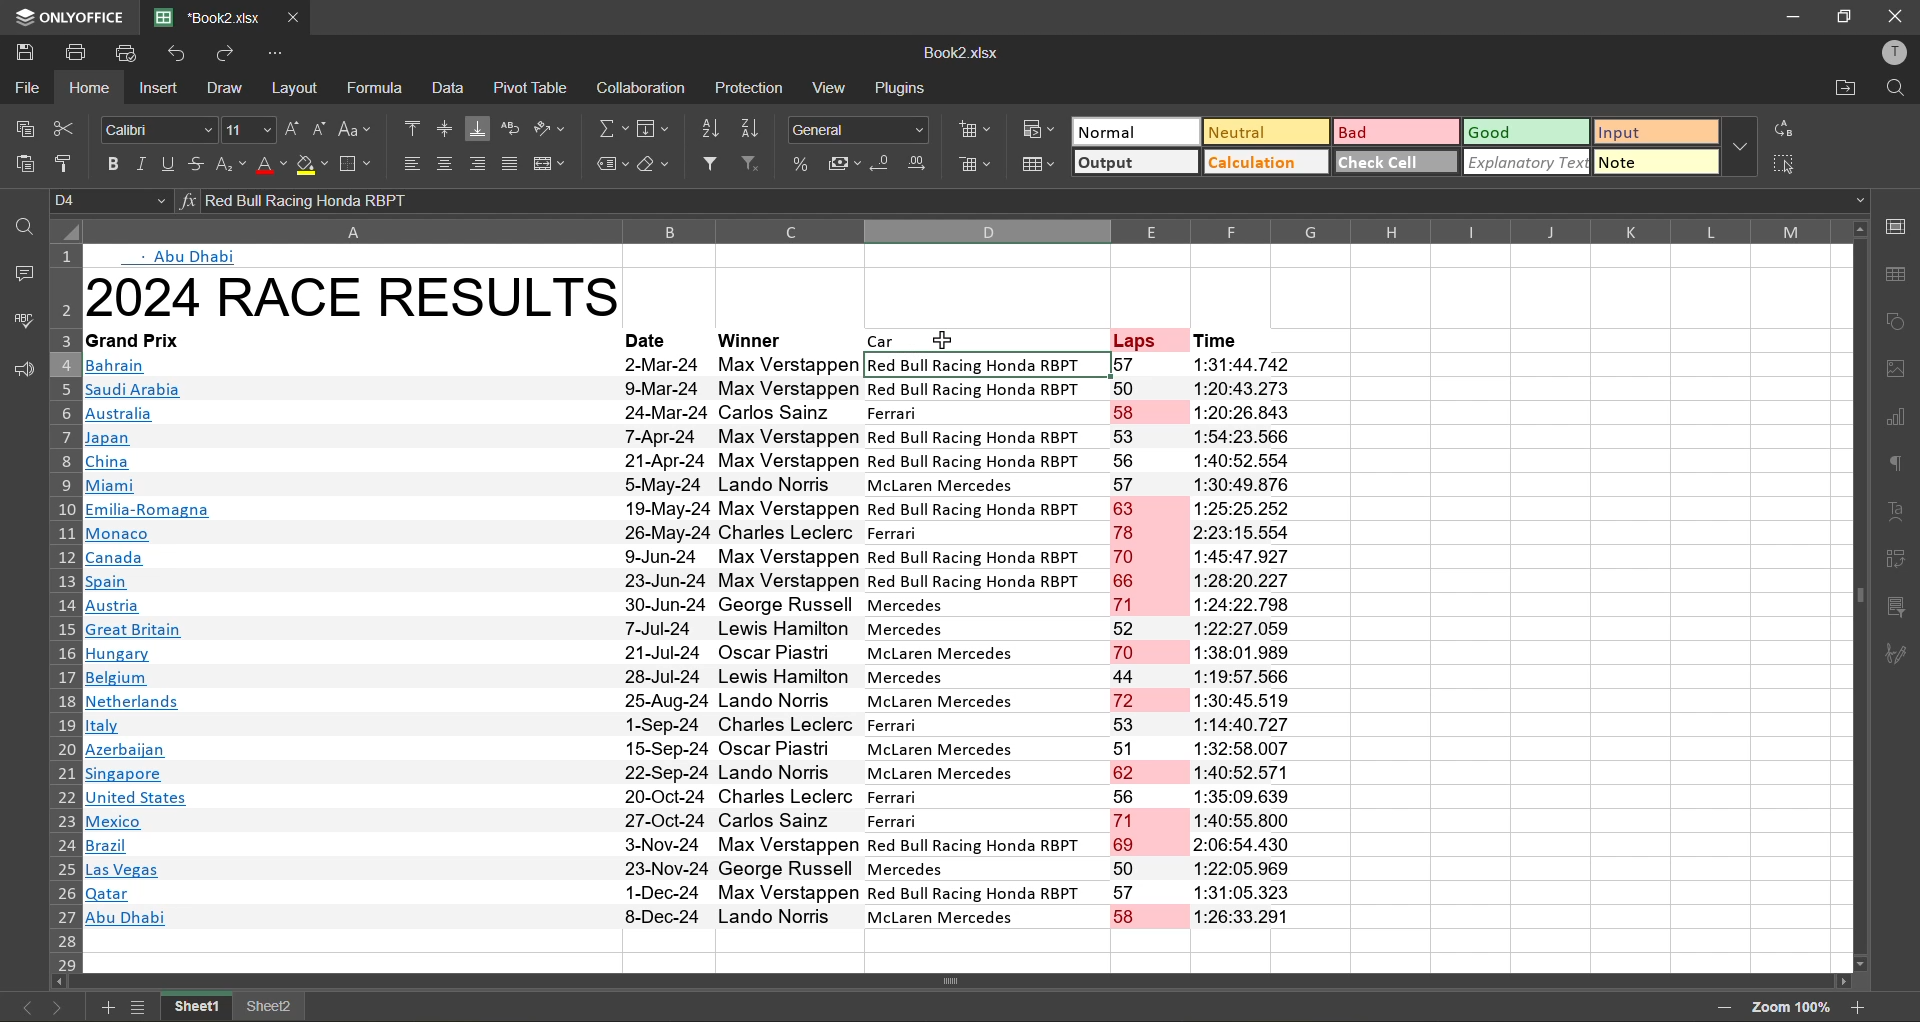 The width and height of the screenshot is (1920, 1022). I want to click on pivot table, so click(530, 90).